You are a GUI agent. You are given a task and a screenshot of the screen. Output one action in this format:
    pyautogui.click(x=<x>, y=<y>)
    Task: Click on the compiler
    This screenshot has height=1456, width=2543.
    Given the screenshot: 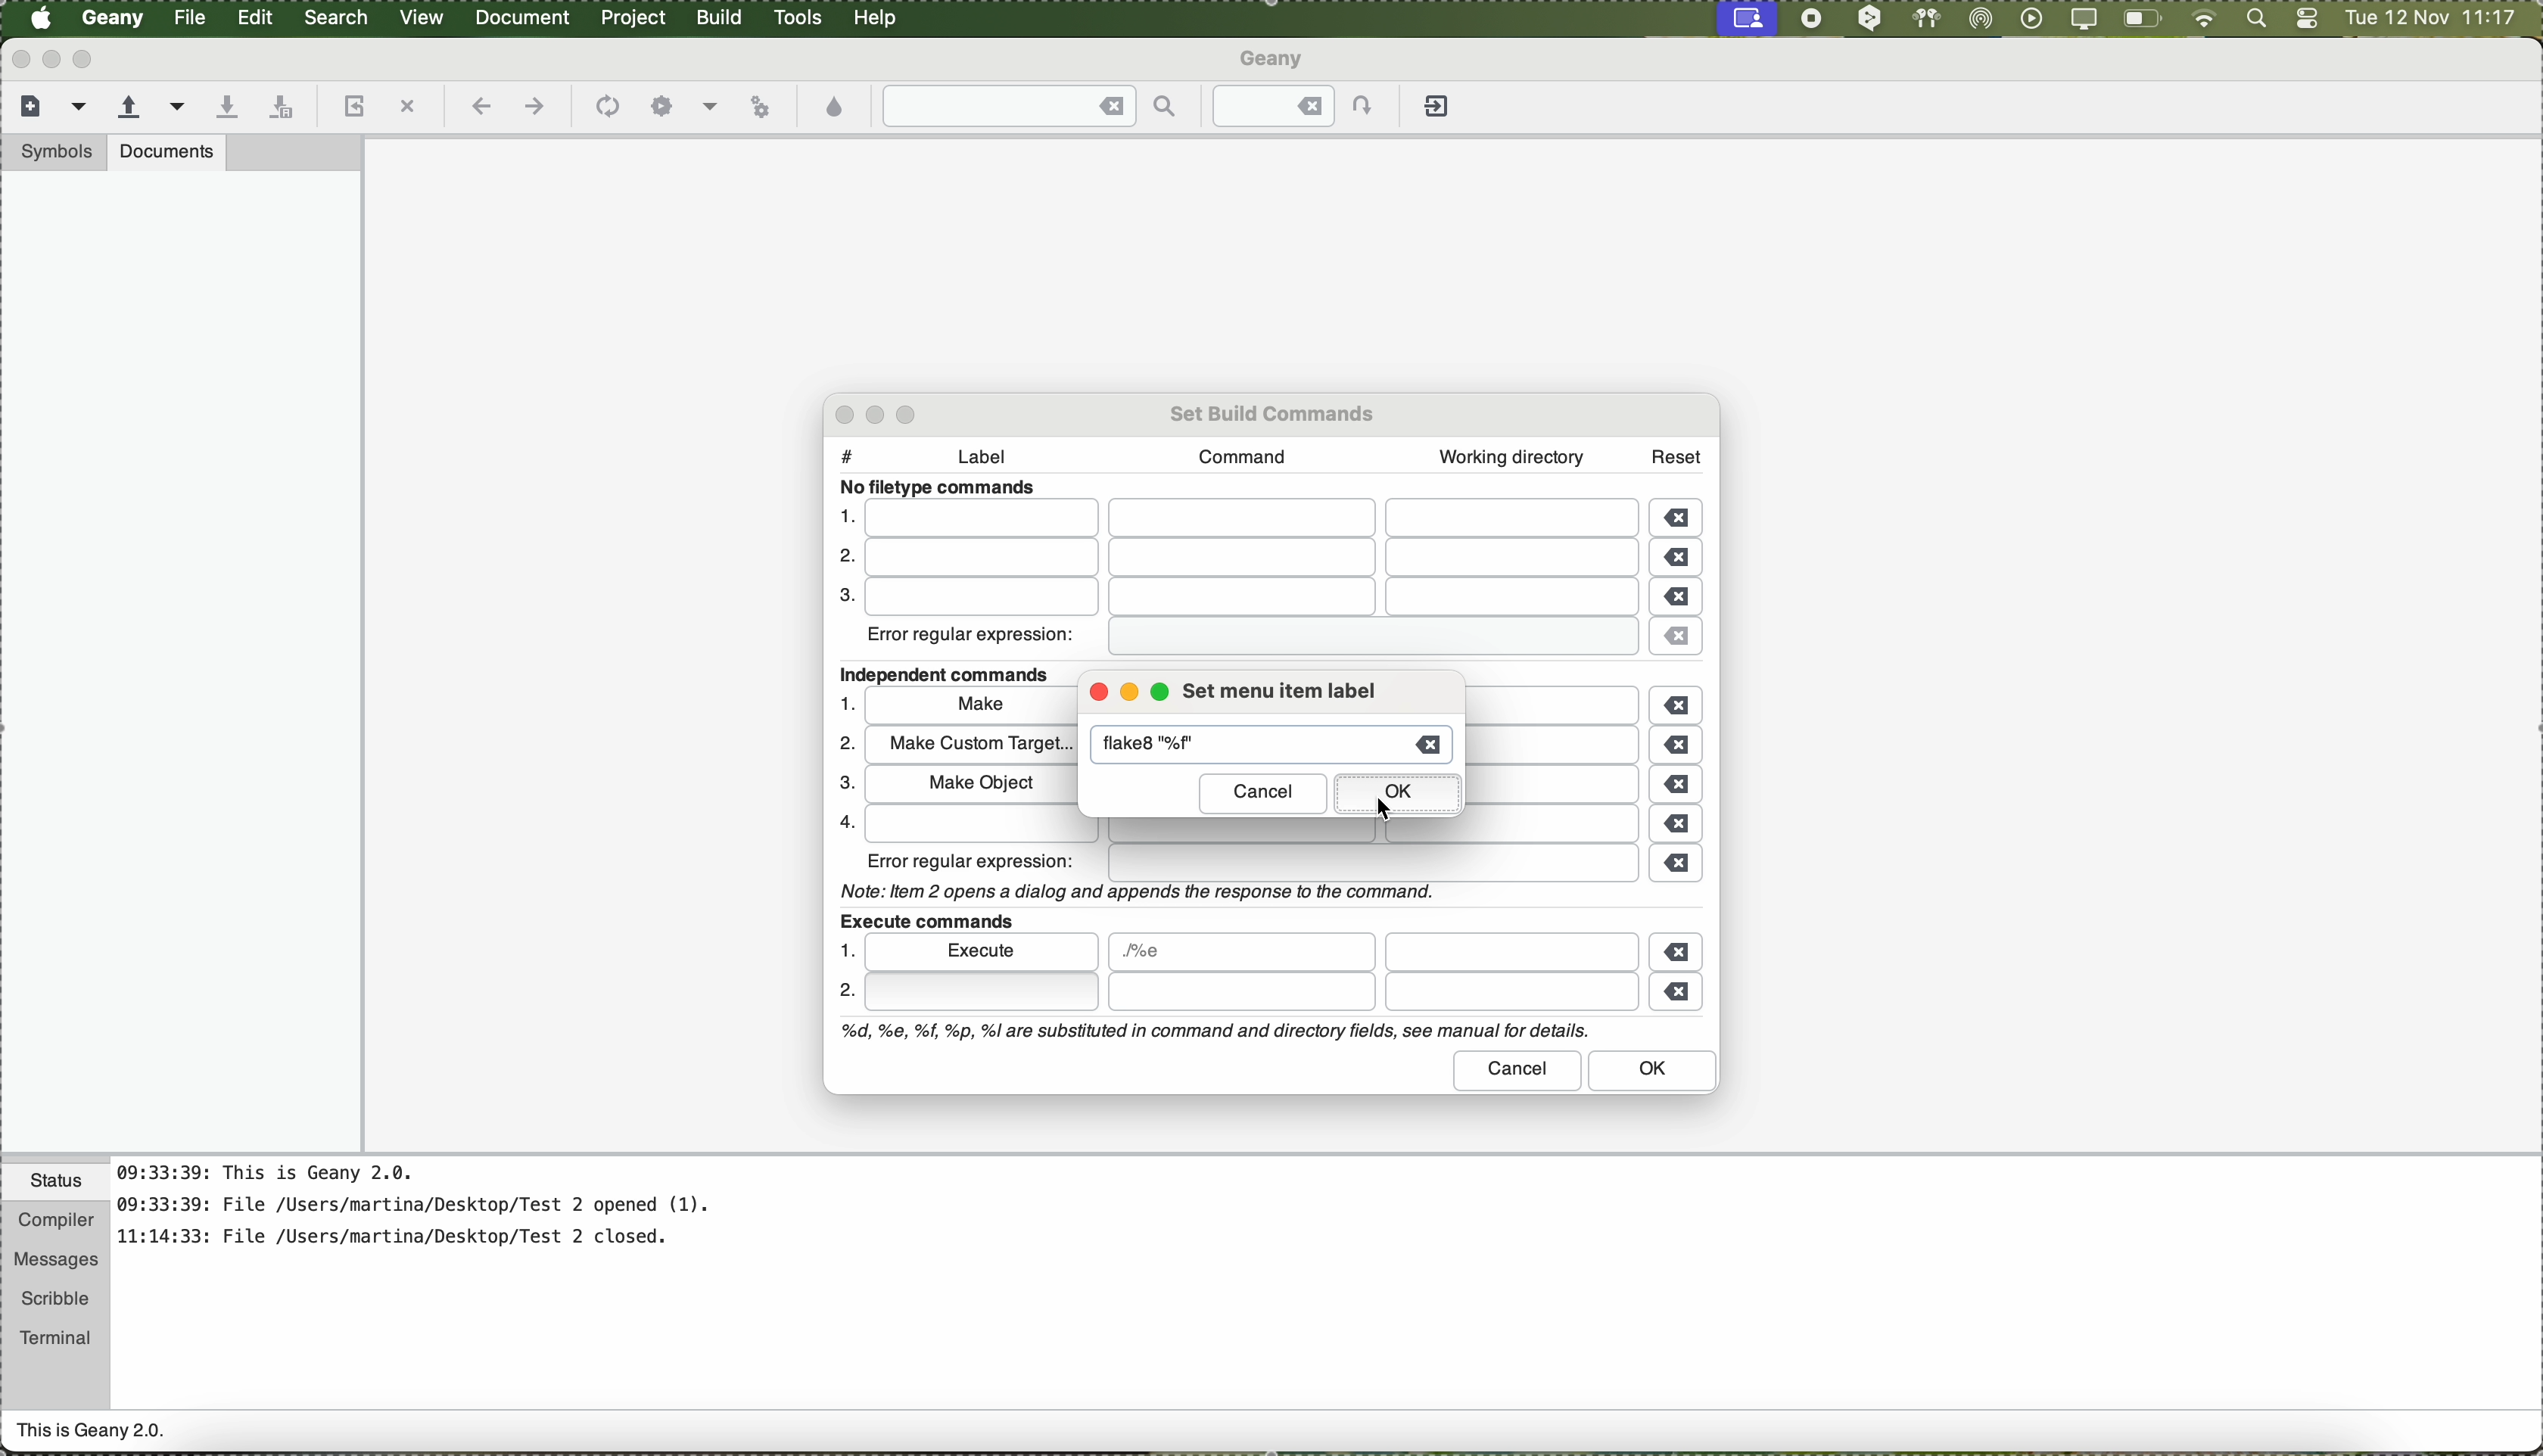 What is the action you would take?
    pyautogui.click(x=54, y=1222)
    